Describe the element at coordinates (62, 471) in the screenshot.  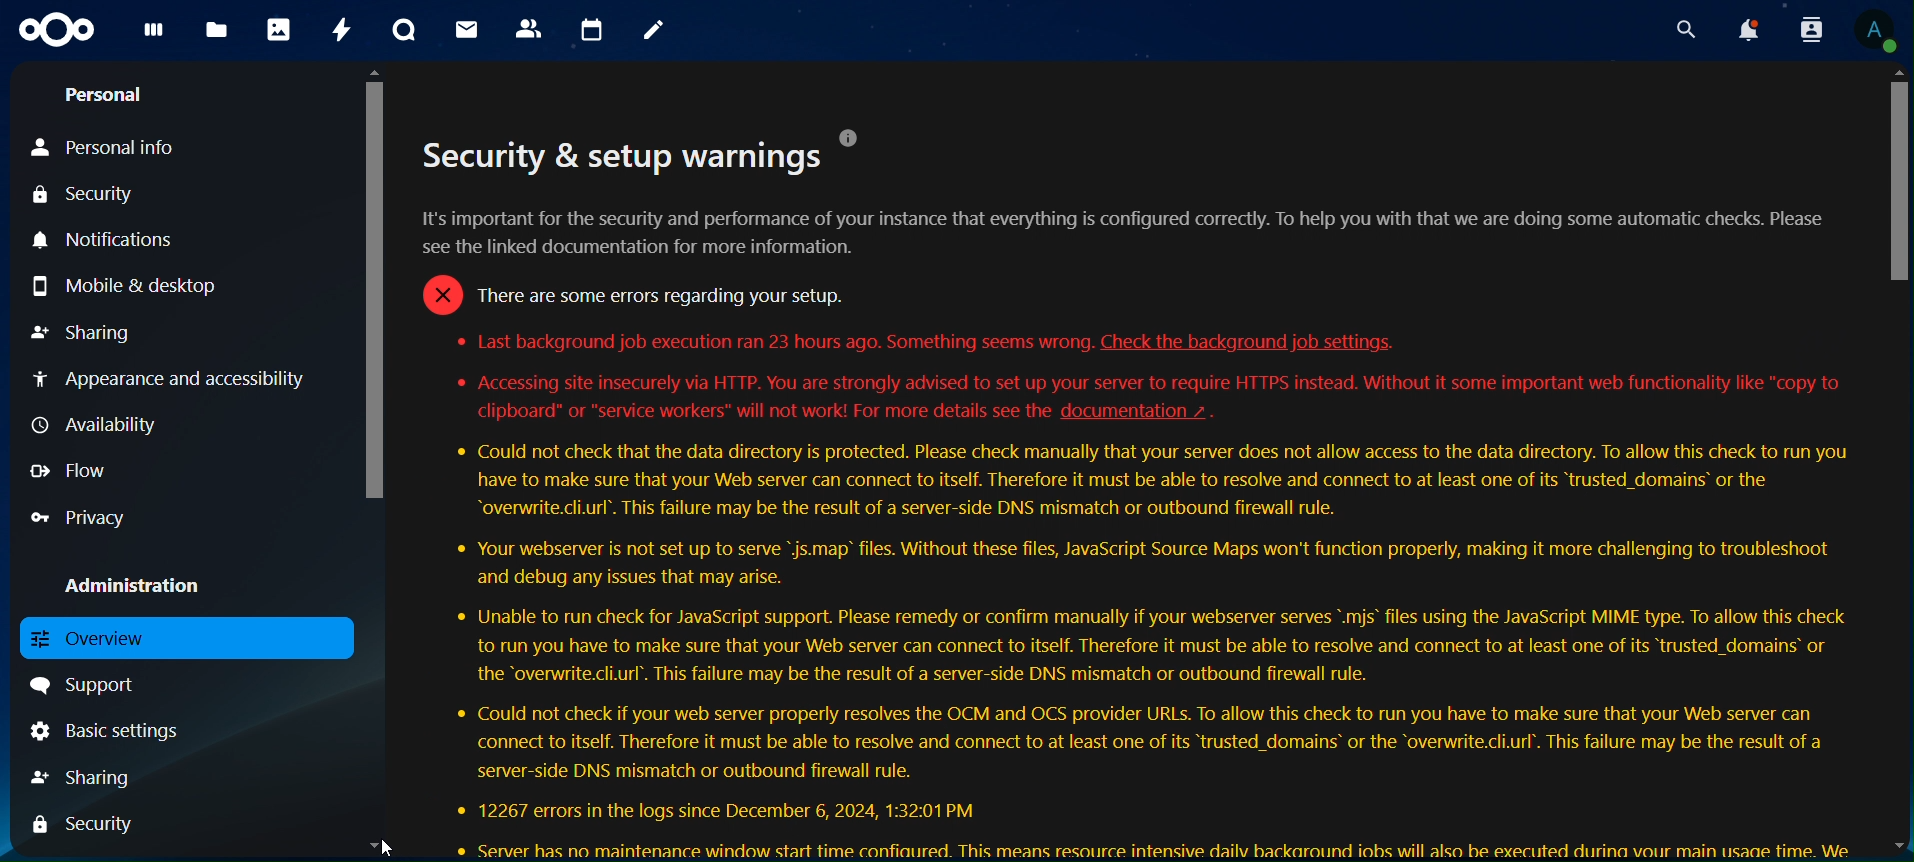
I see `flow` at that location.